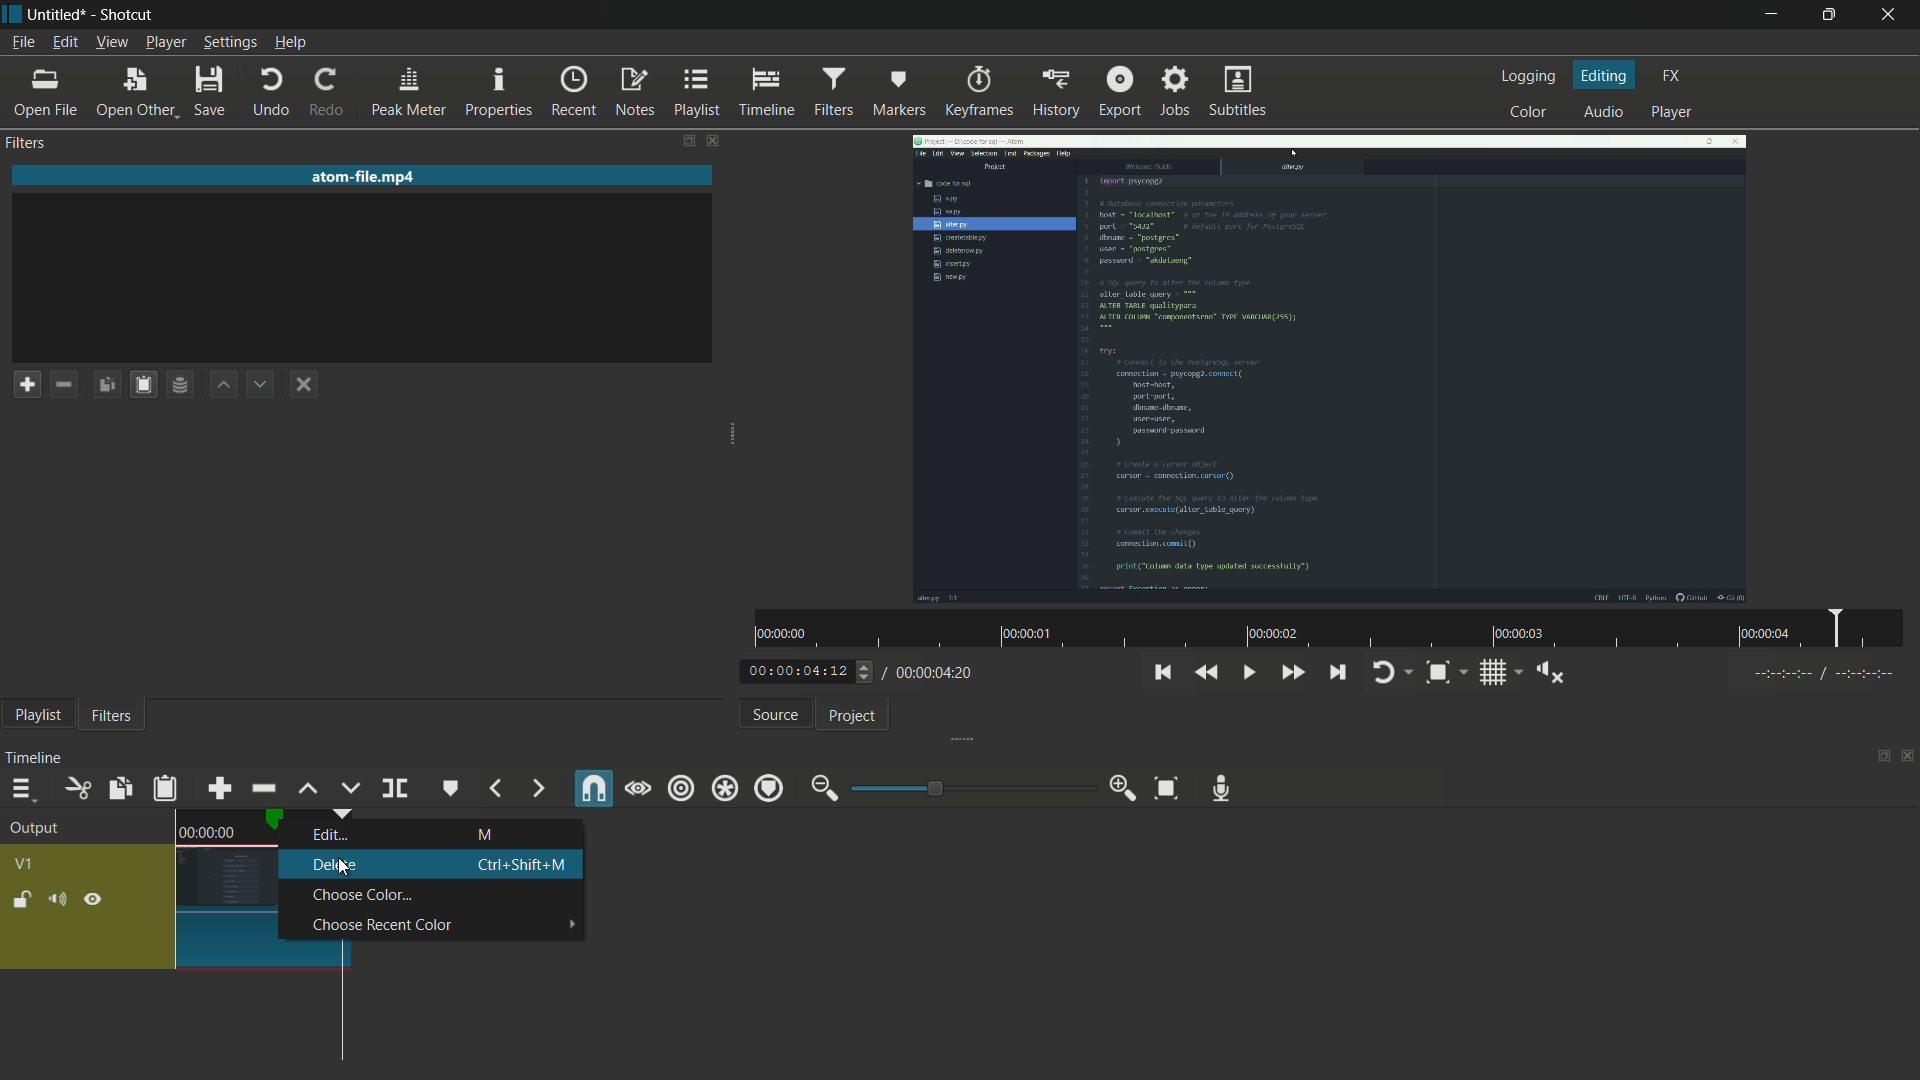  I want to click on Ctrl + Shift + M, so click(522, 867).